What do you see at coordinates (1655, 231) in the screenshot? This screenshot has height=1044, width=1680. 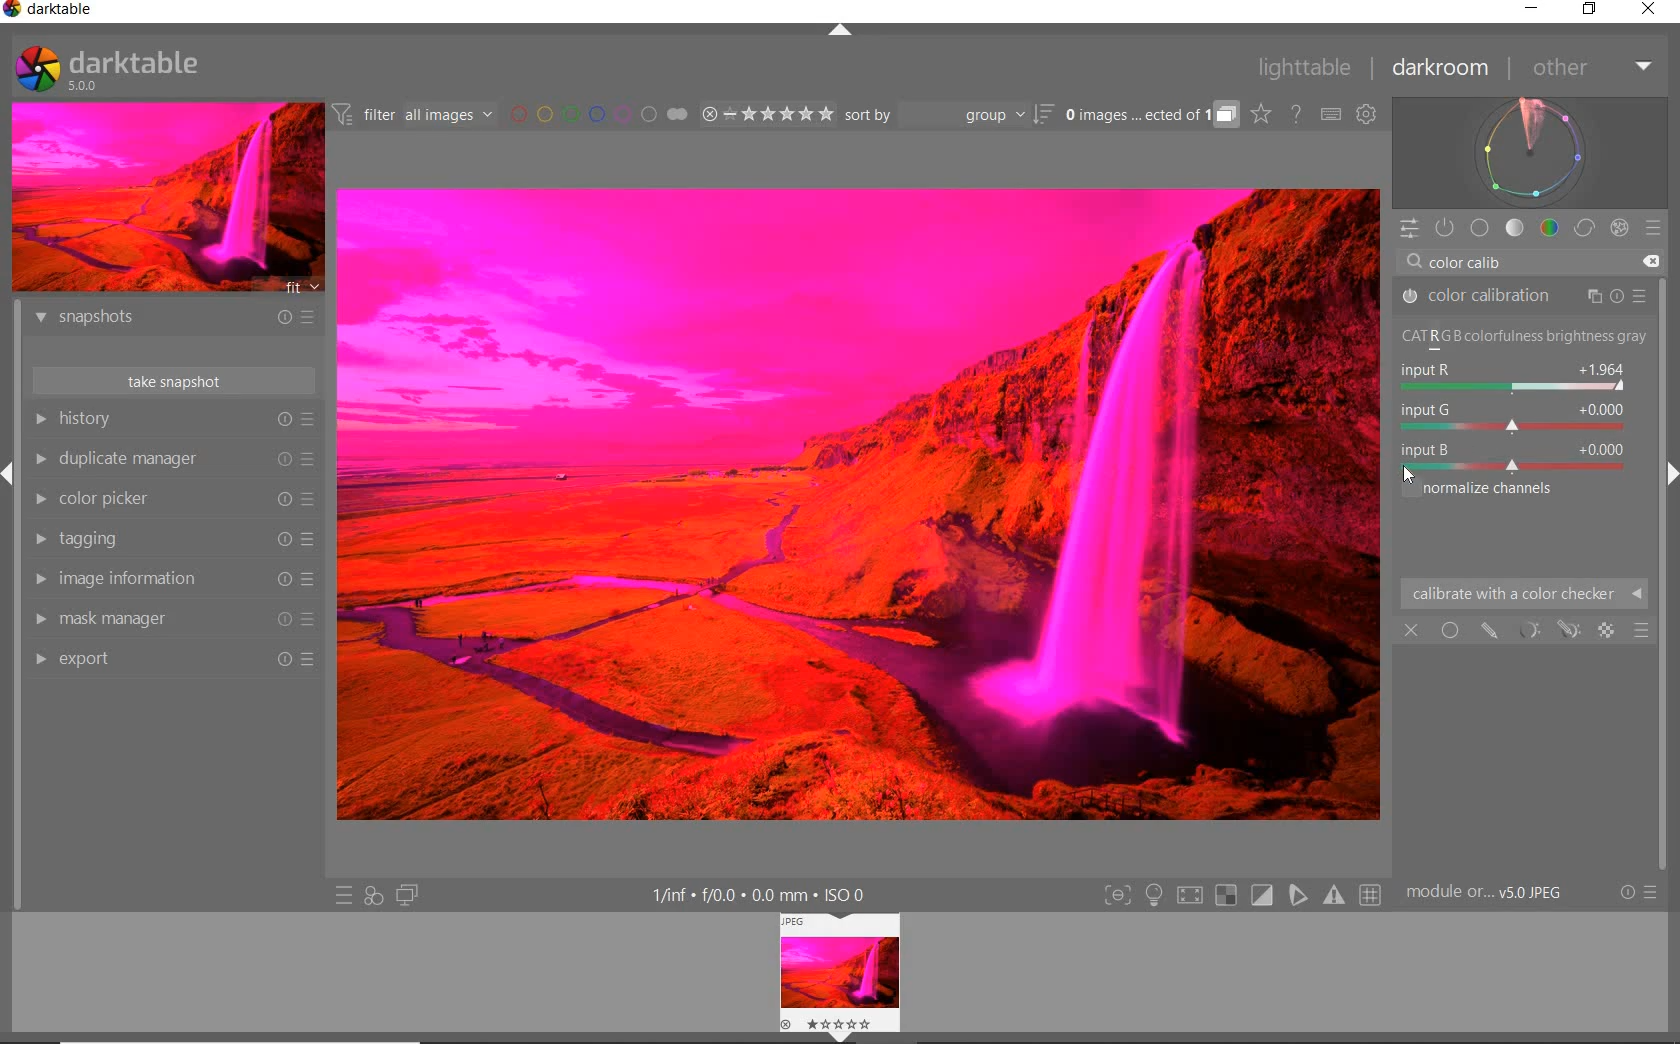 I see `preset` at bounding box center [1655, 231].